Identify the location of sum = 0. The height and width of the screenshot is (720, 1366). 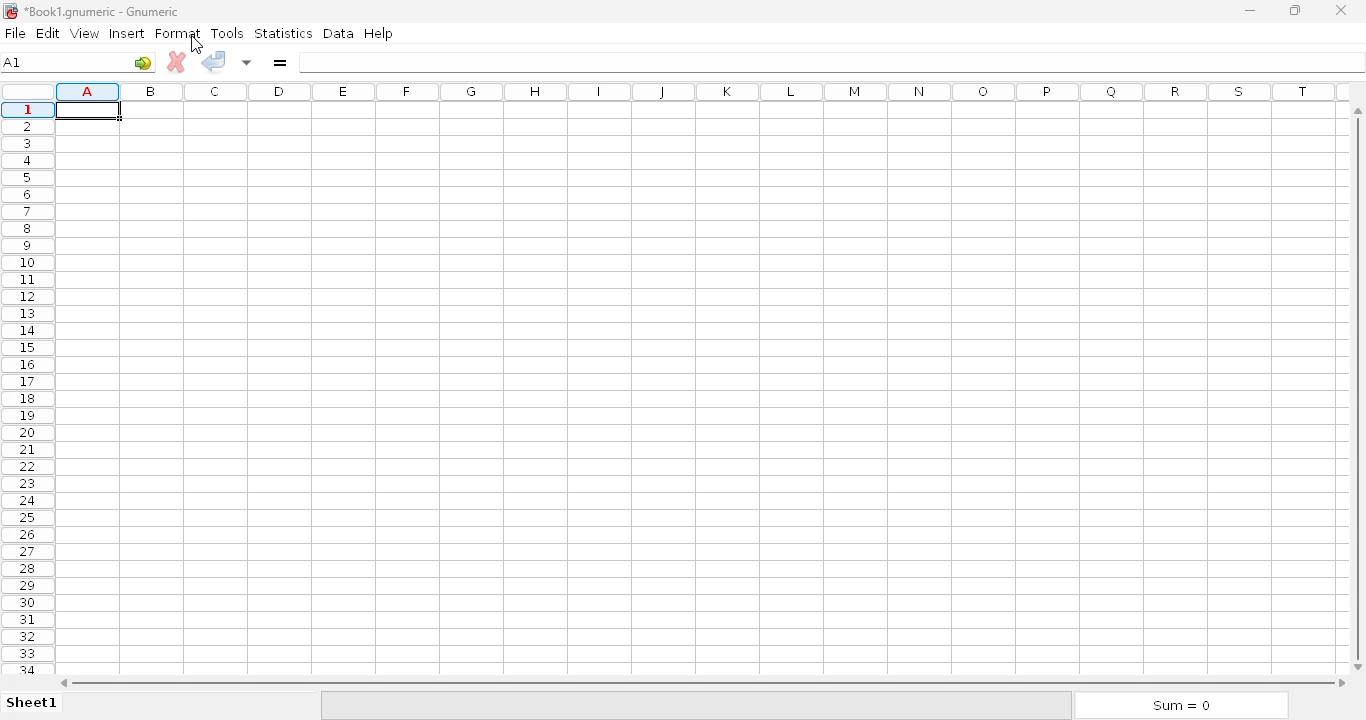
(1179, 705).